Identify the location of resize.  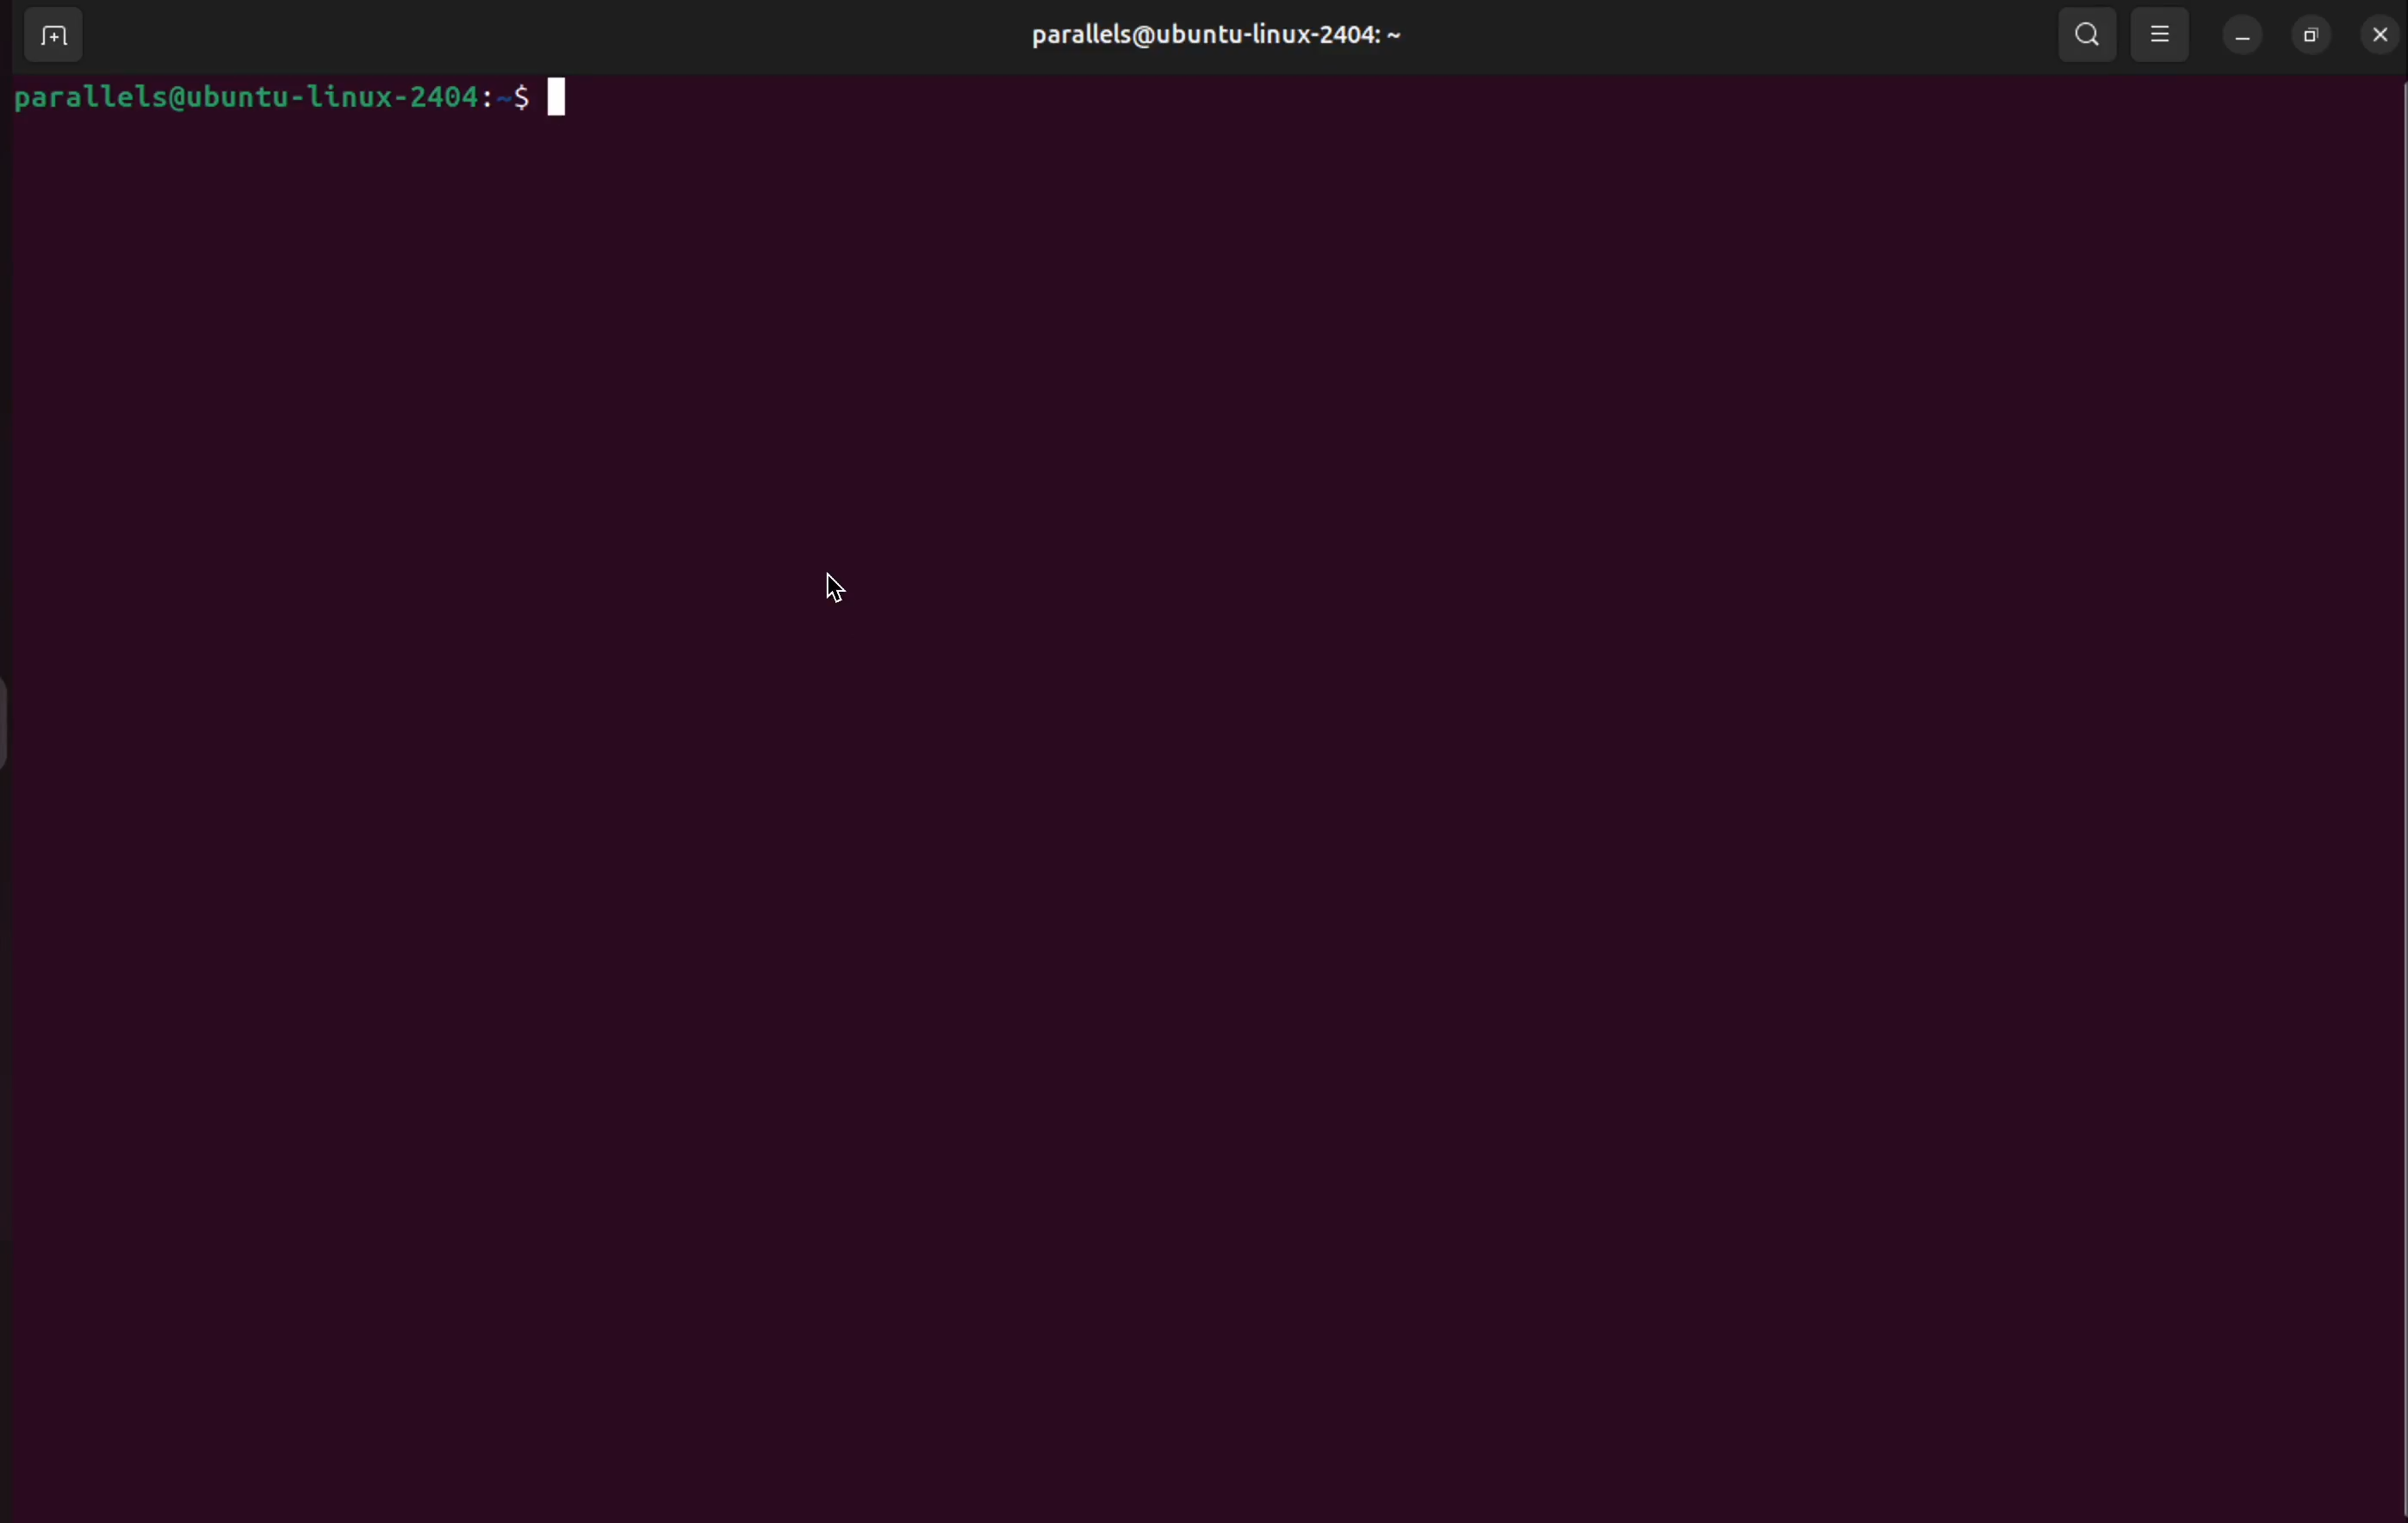
(2312, 36).